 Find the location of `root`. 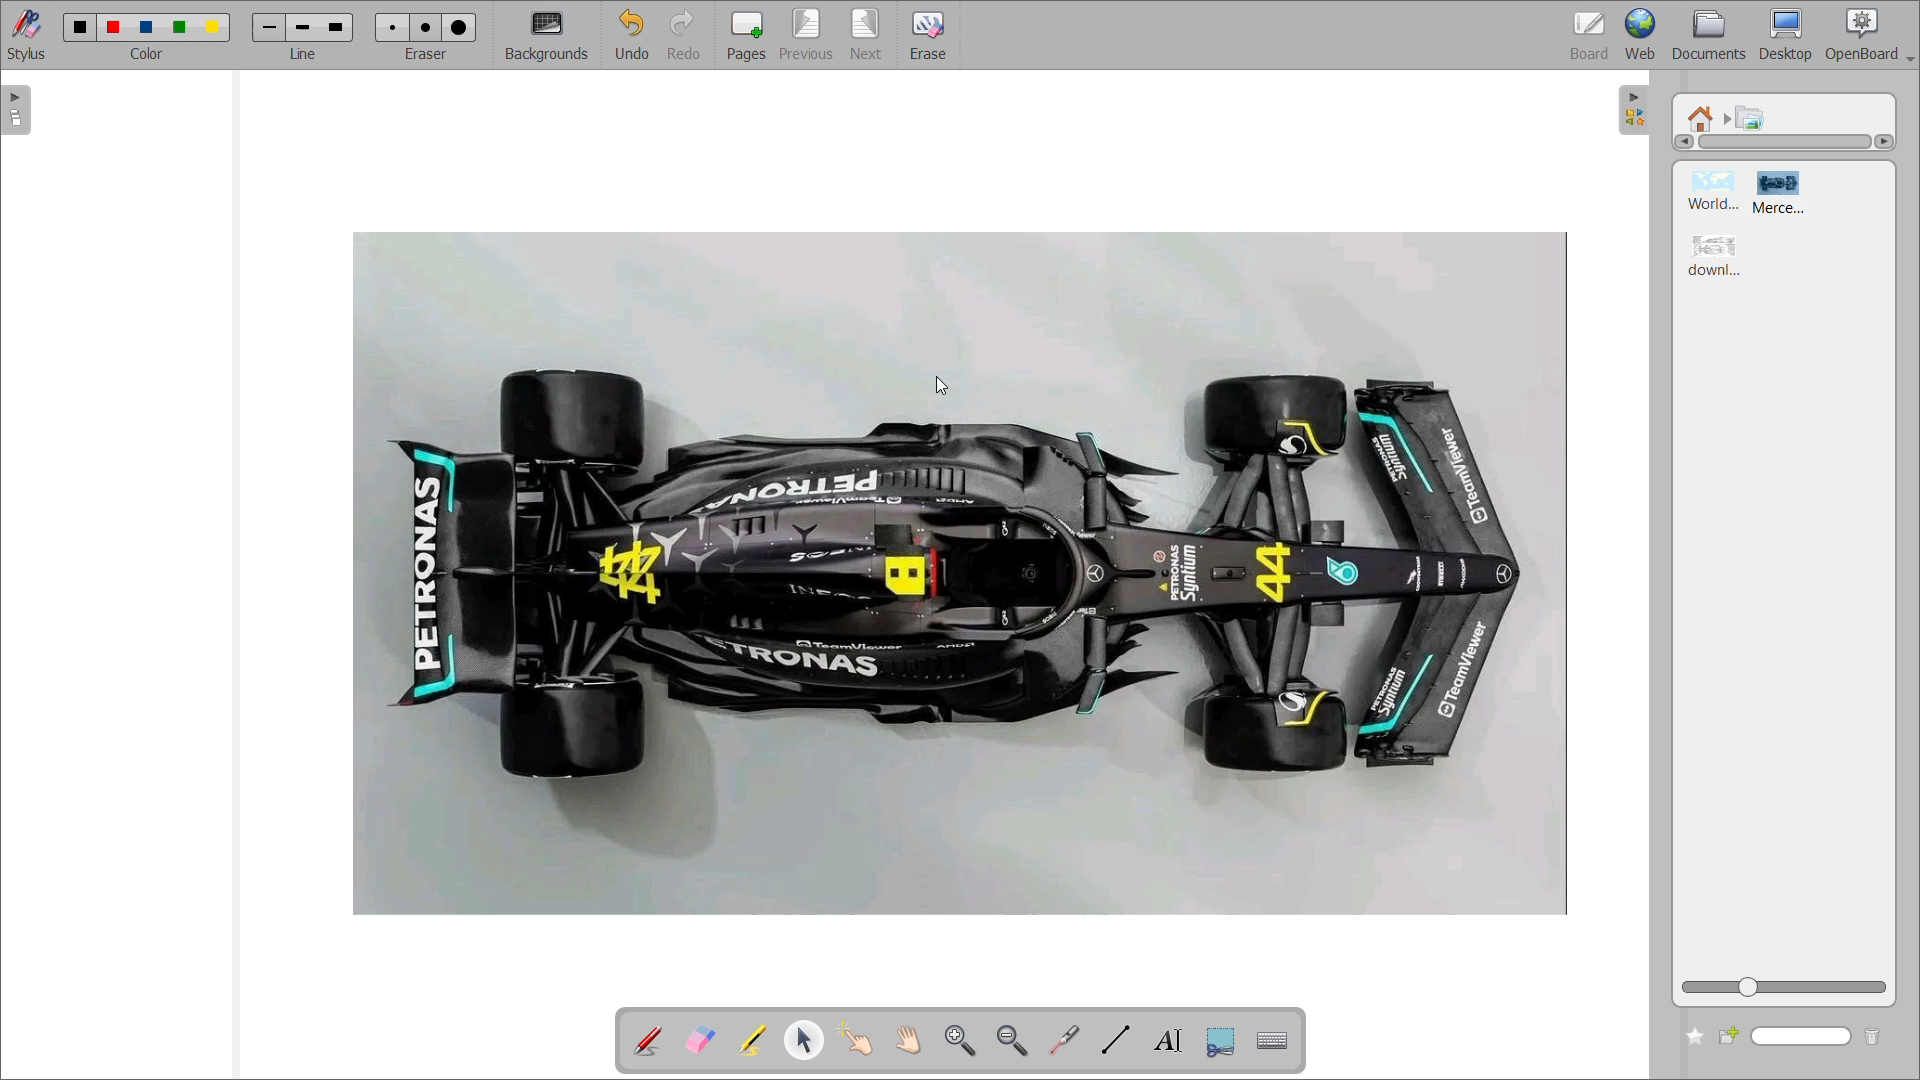

root is located at coordinates (1699, 119).